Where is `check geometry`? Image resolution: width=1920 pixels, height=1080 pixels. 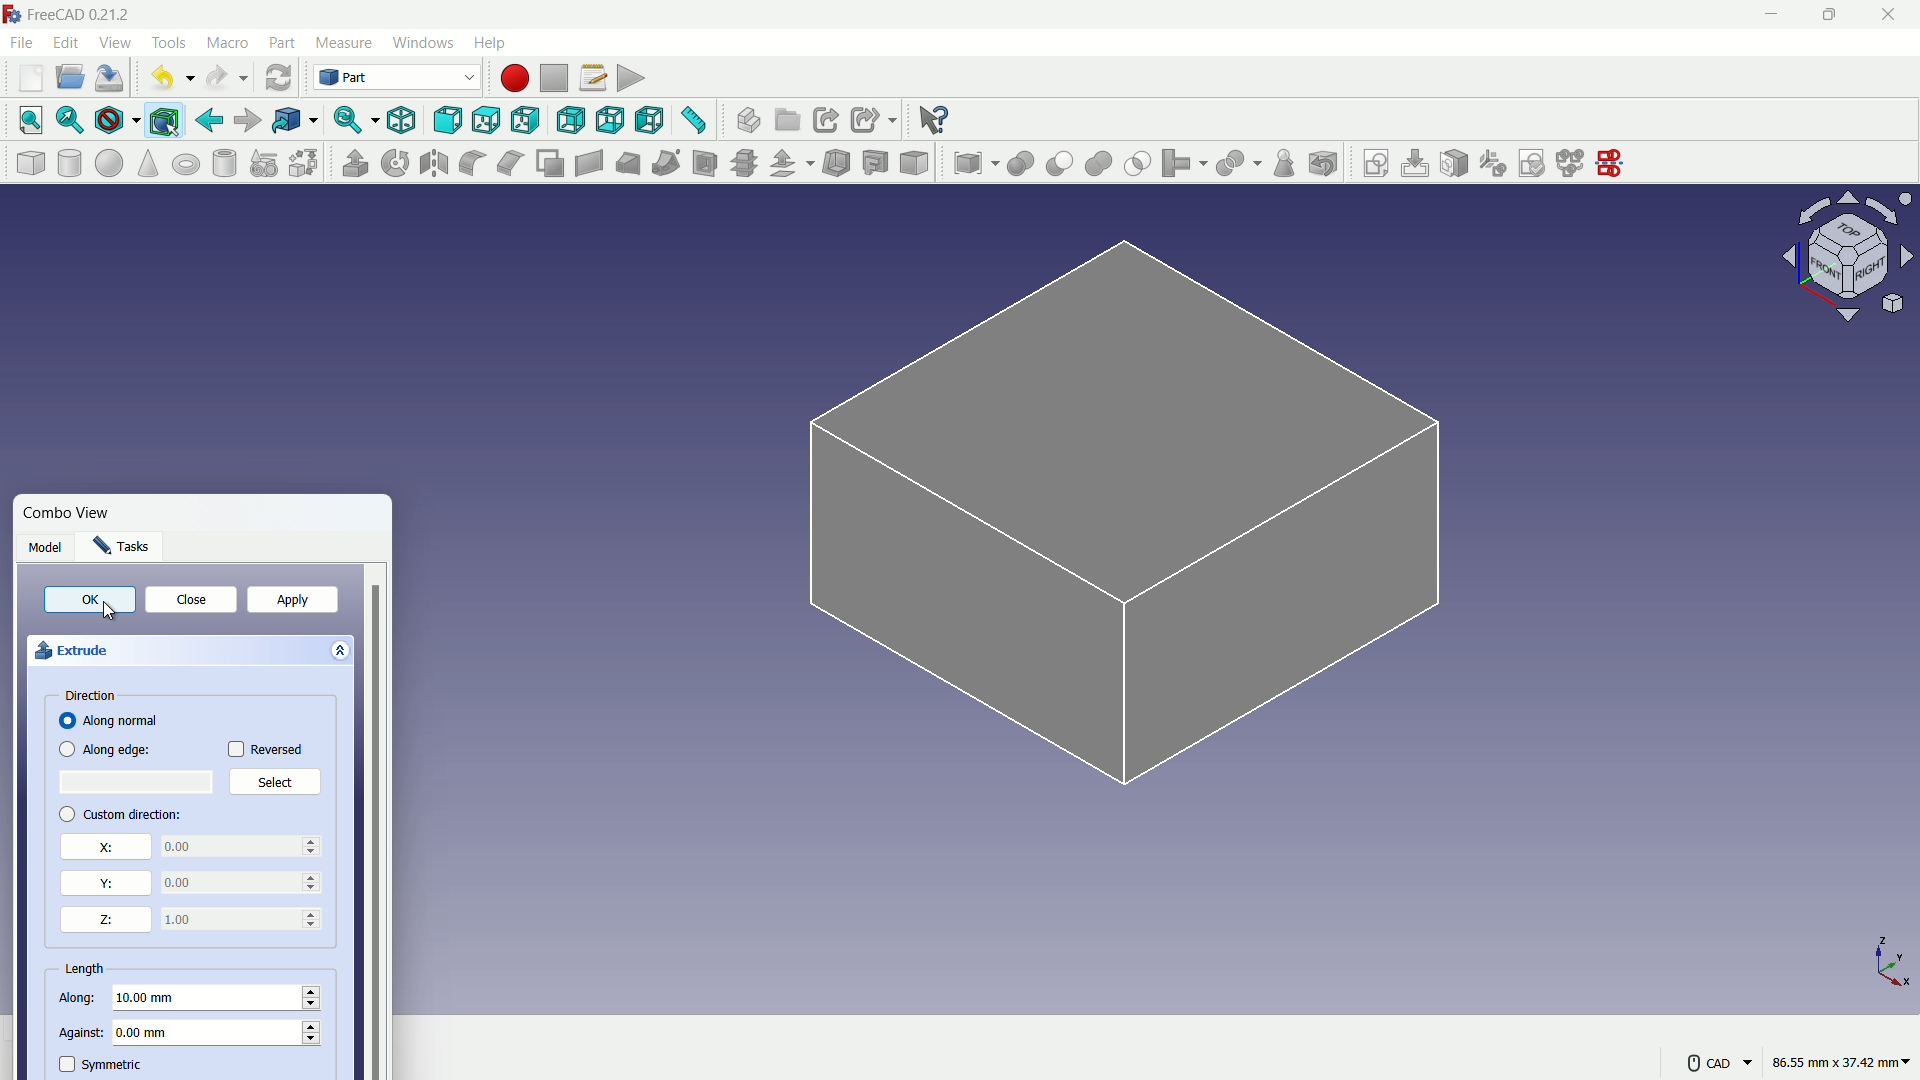
check geometry is located at coordinates (1287, 163).